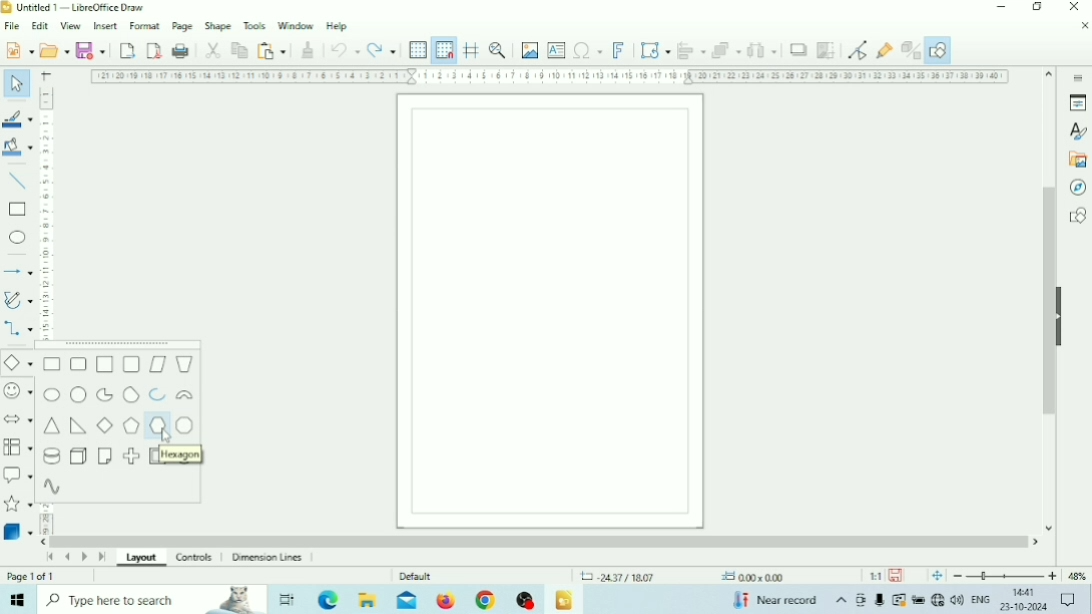  What do you see at coordinates (498, 49) in the screenshot?
I see `Zoom & Pan` at bounding box center [498, 49].